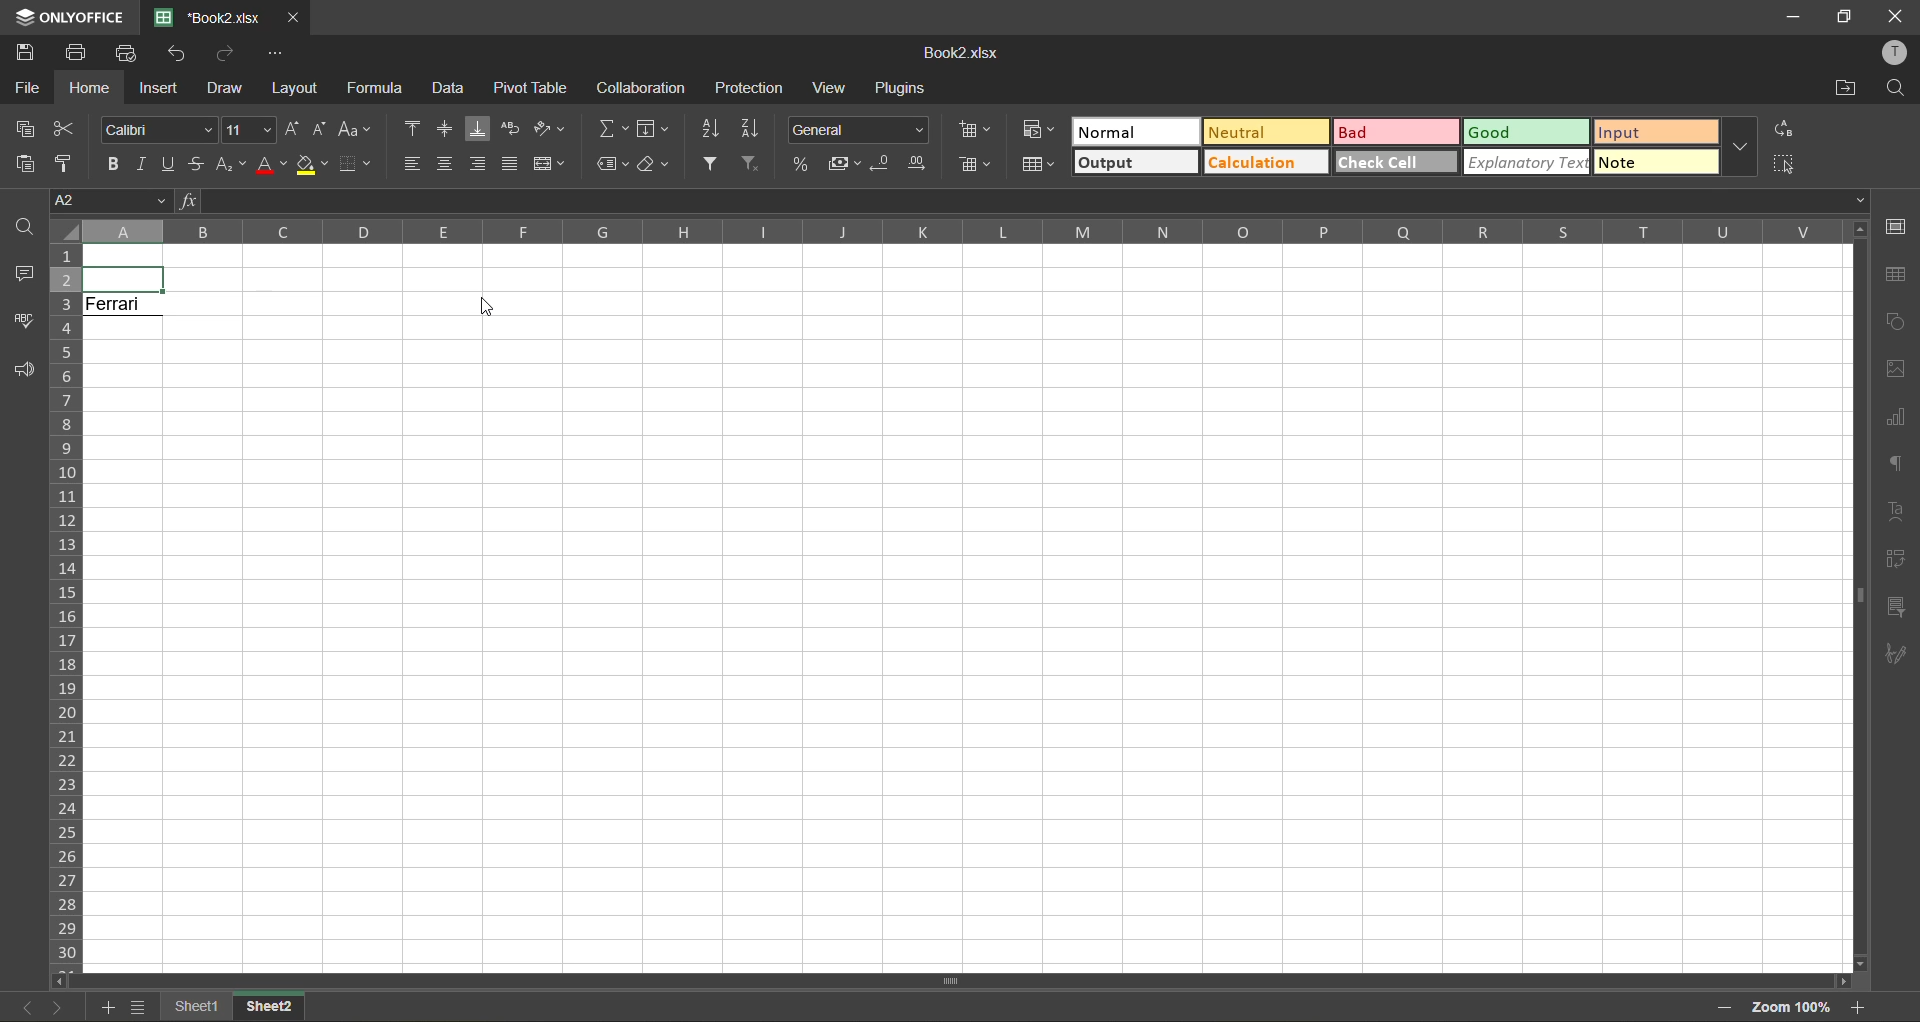 This screenshot has width=1920, height=1022. I want to click on more options, so click(1743, 149).